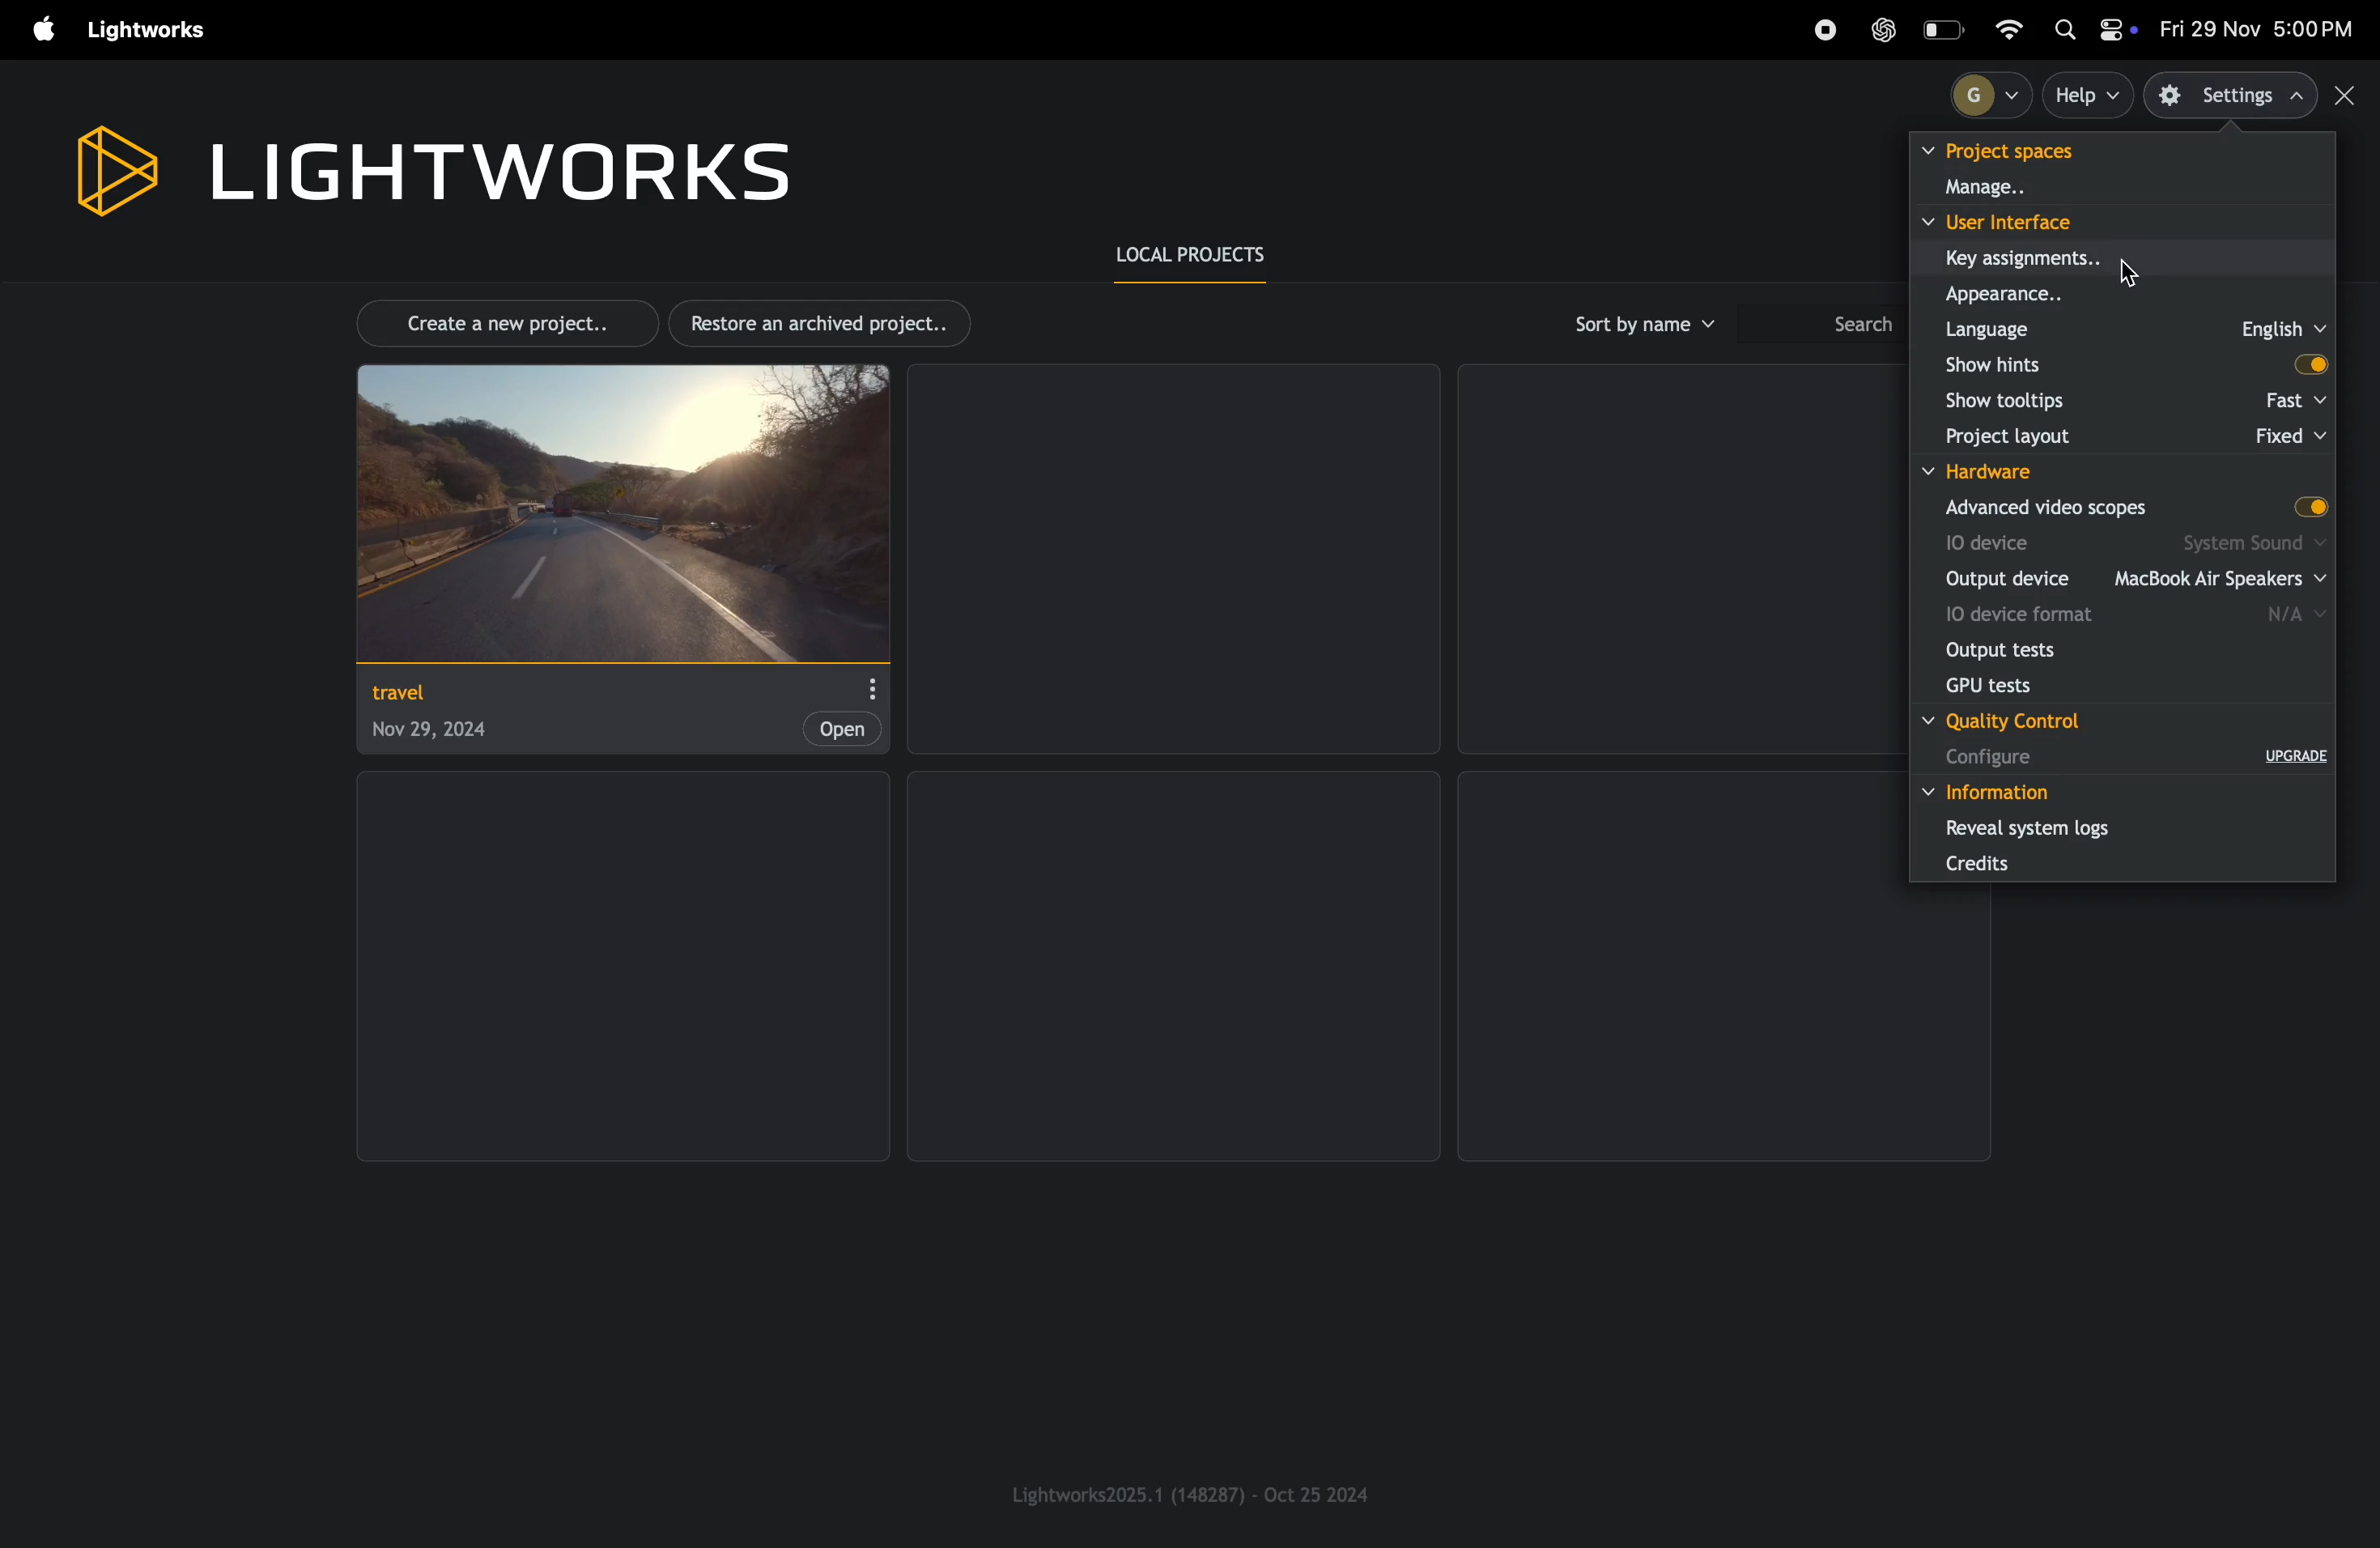 The height and width of the screenshot is (1548, 2380). I want to click on battery, so click(1946, 29).